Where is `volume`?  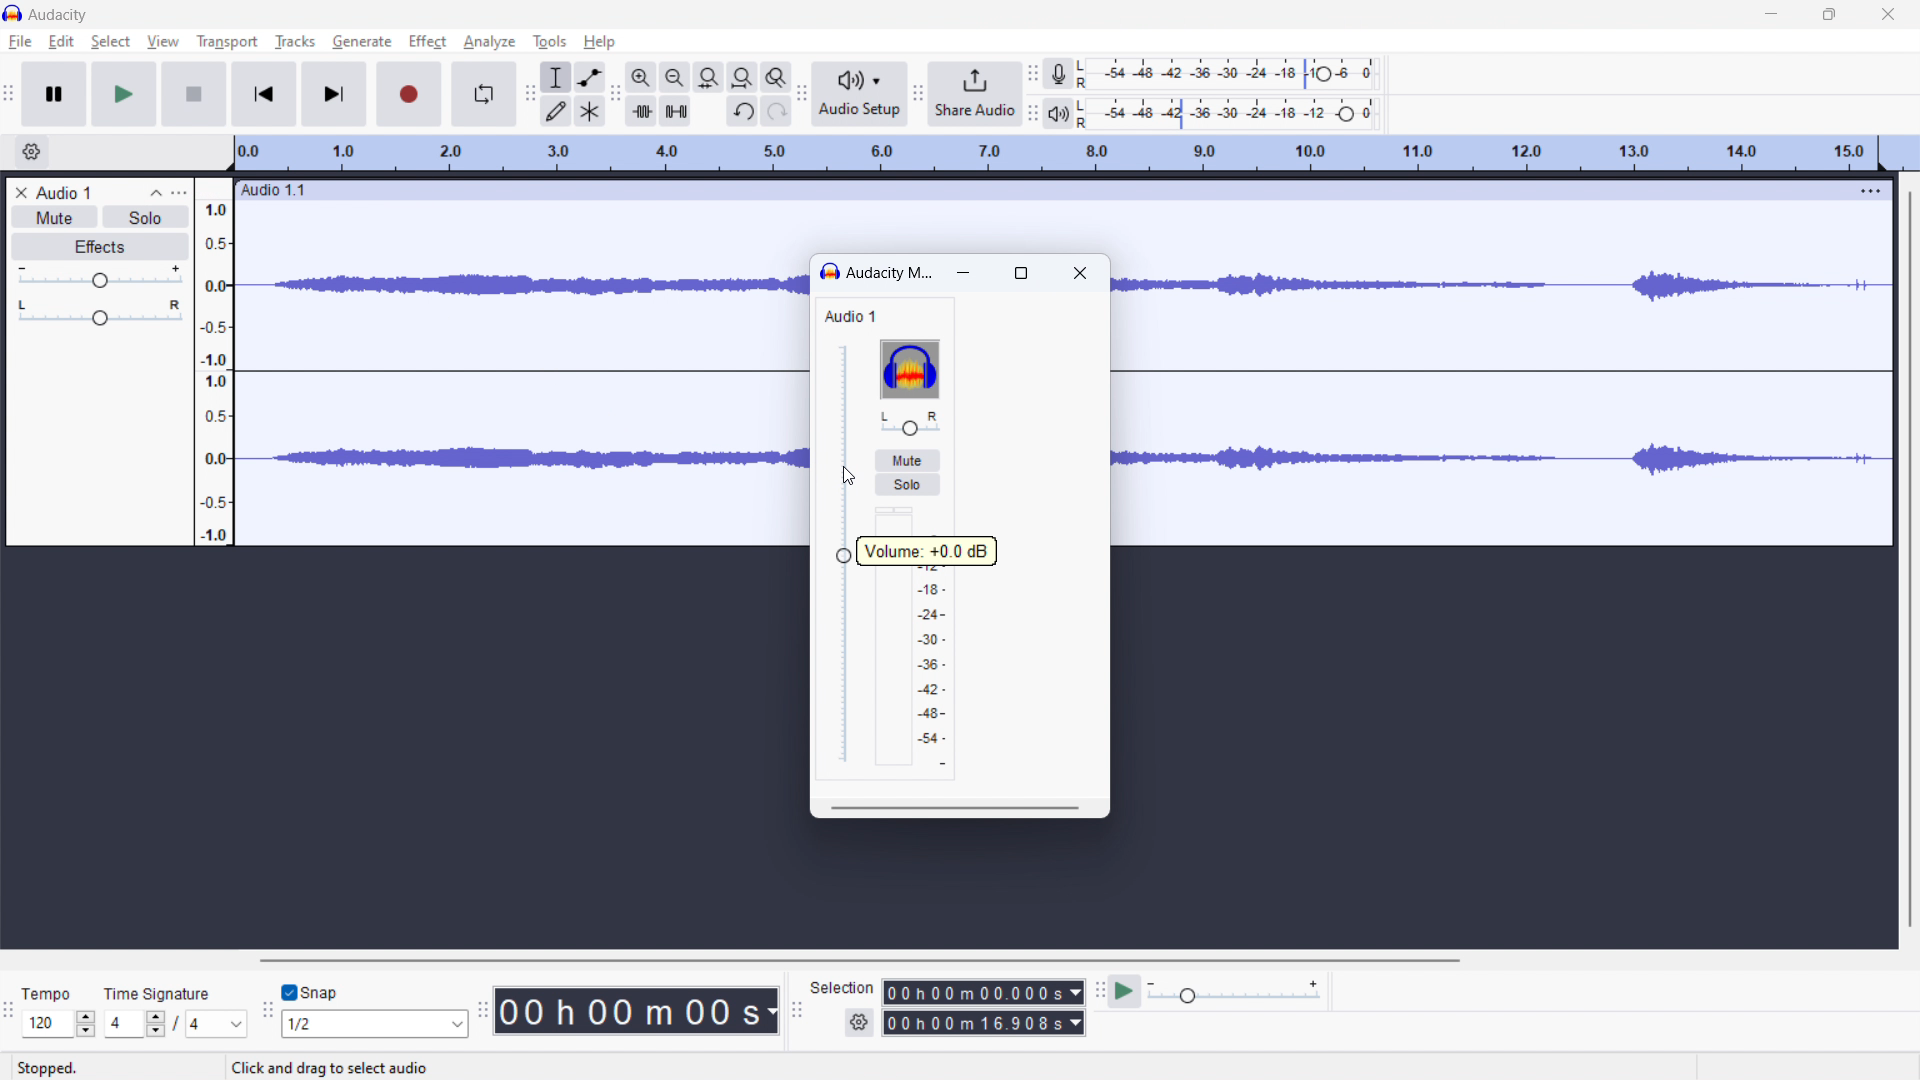 volume is located at coordinates (100, 277).